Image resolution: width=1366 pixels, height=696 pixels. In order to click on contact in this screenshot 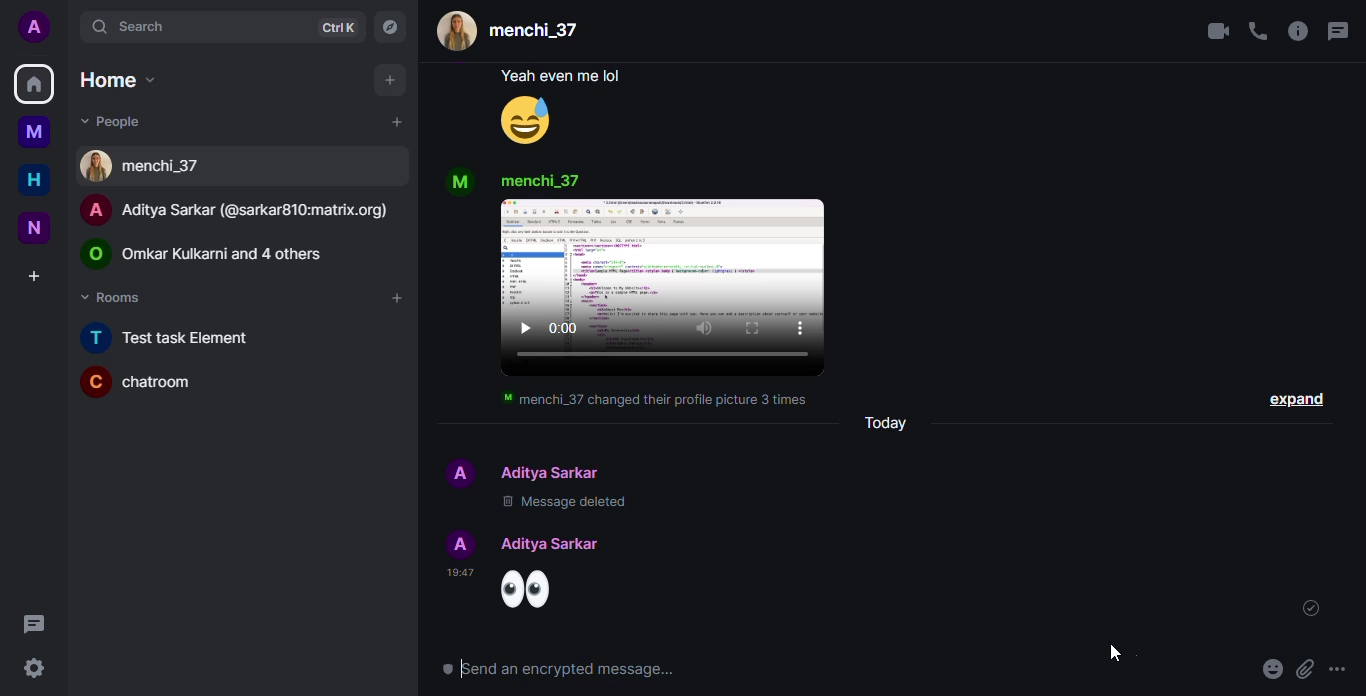, I will do `click(147, 166)`.